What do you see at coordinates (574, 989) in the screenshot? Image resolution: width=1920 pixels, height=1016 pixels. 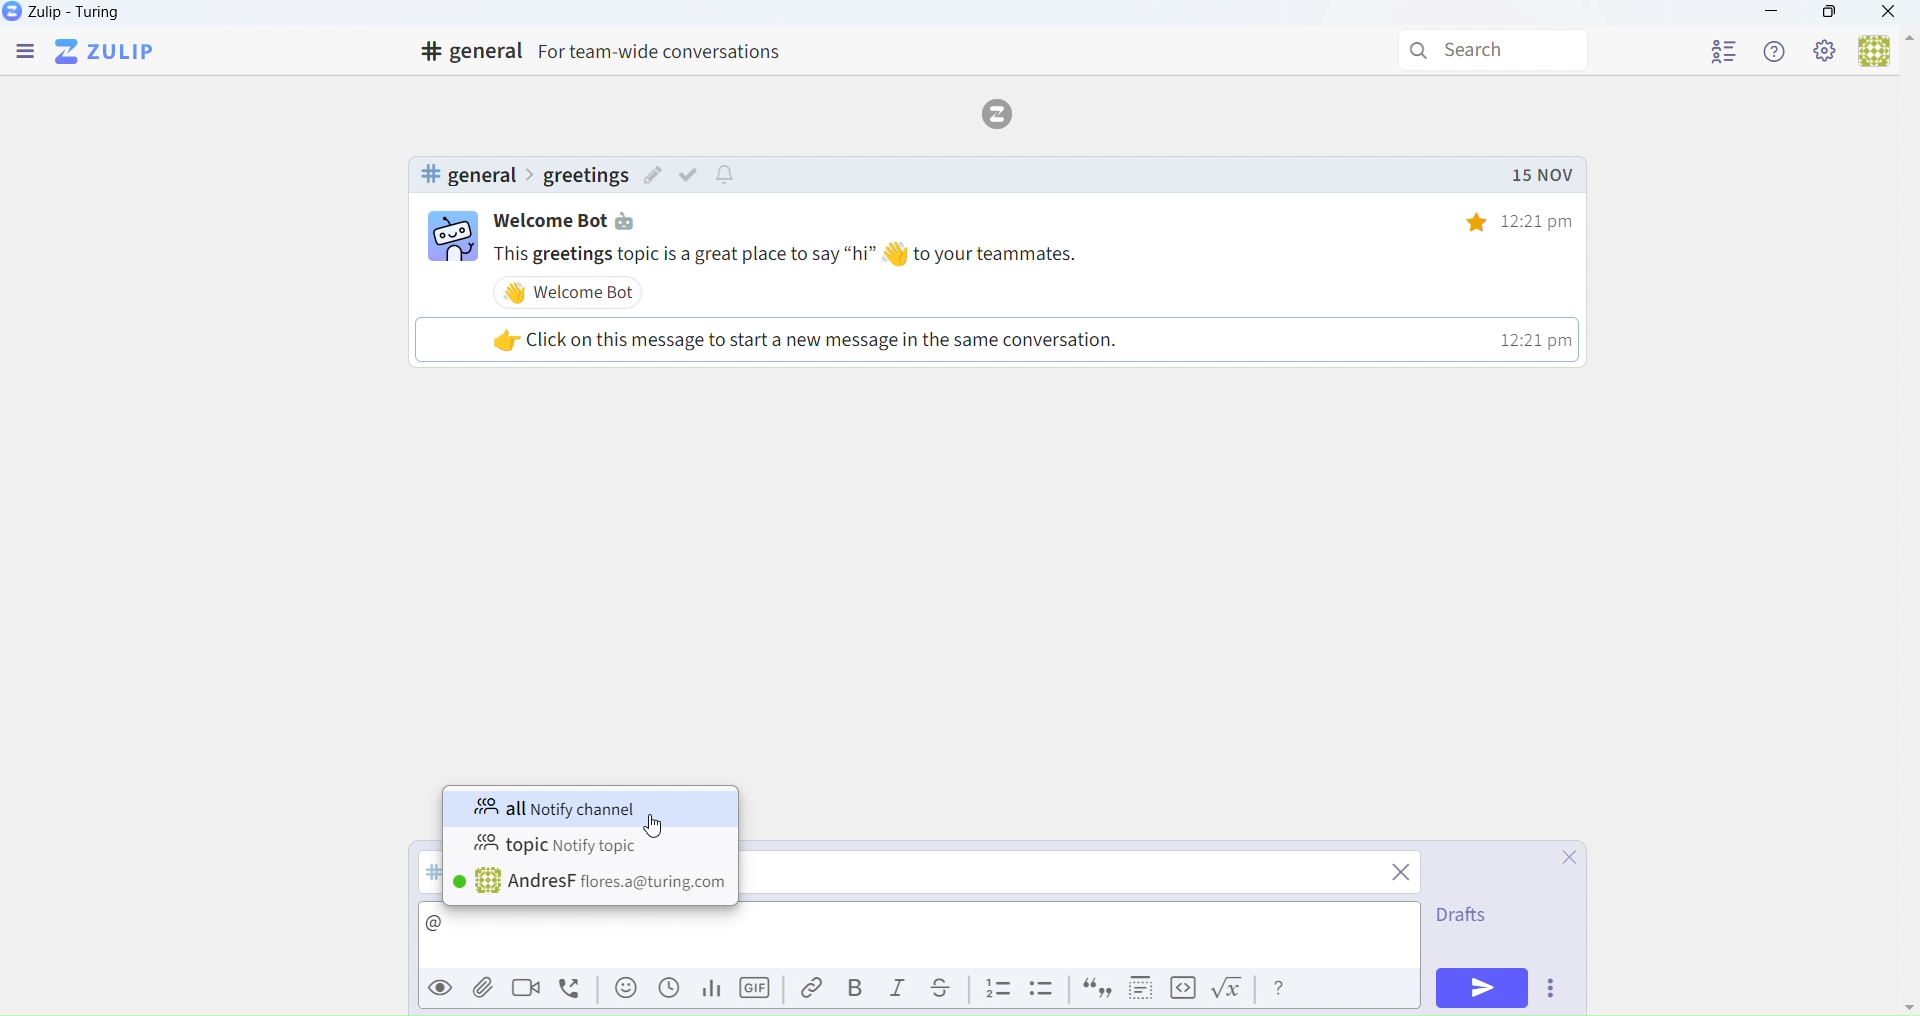 I see `Voicecall` at bounding box center [574, 989].